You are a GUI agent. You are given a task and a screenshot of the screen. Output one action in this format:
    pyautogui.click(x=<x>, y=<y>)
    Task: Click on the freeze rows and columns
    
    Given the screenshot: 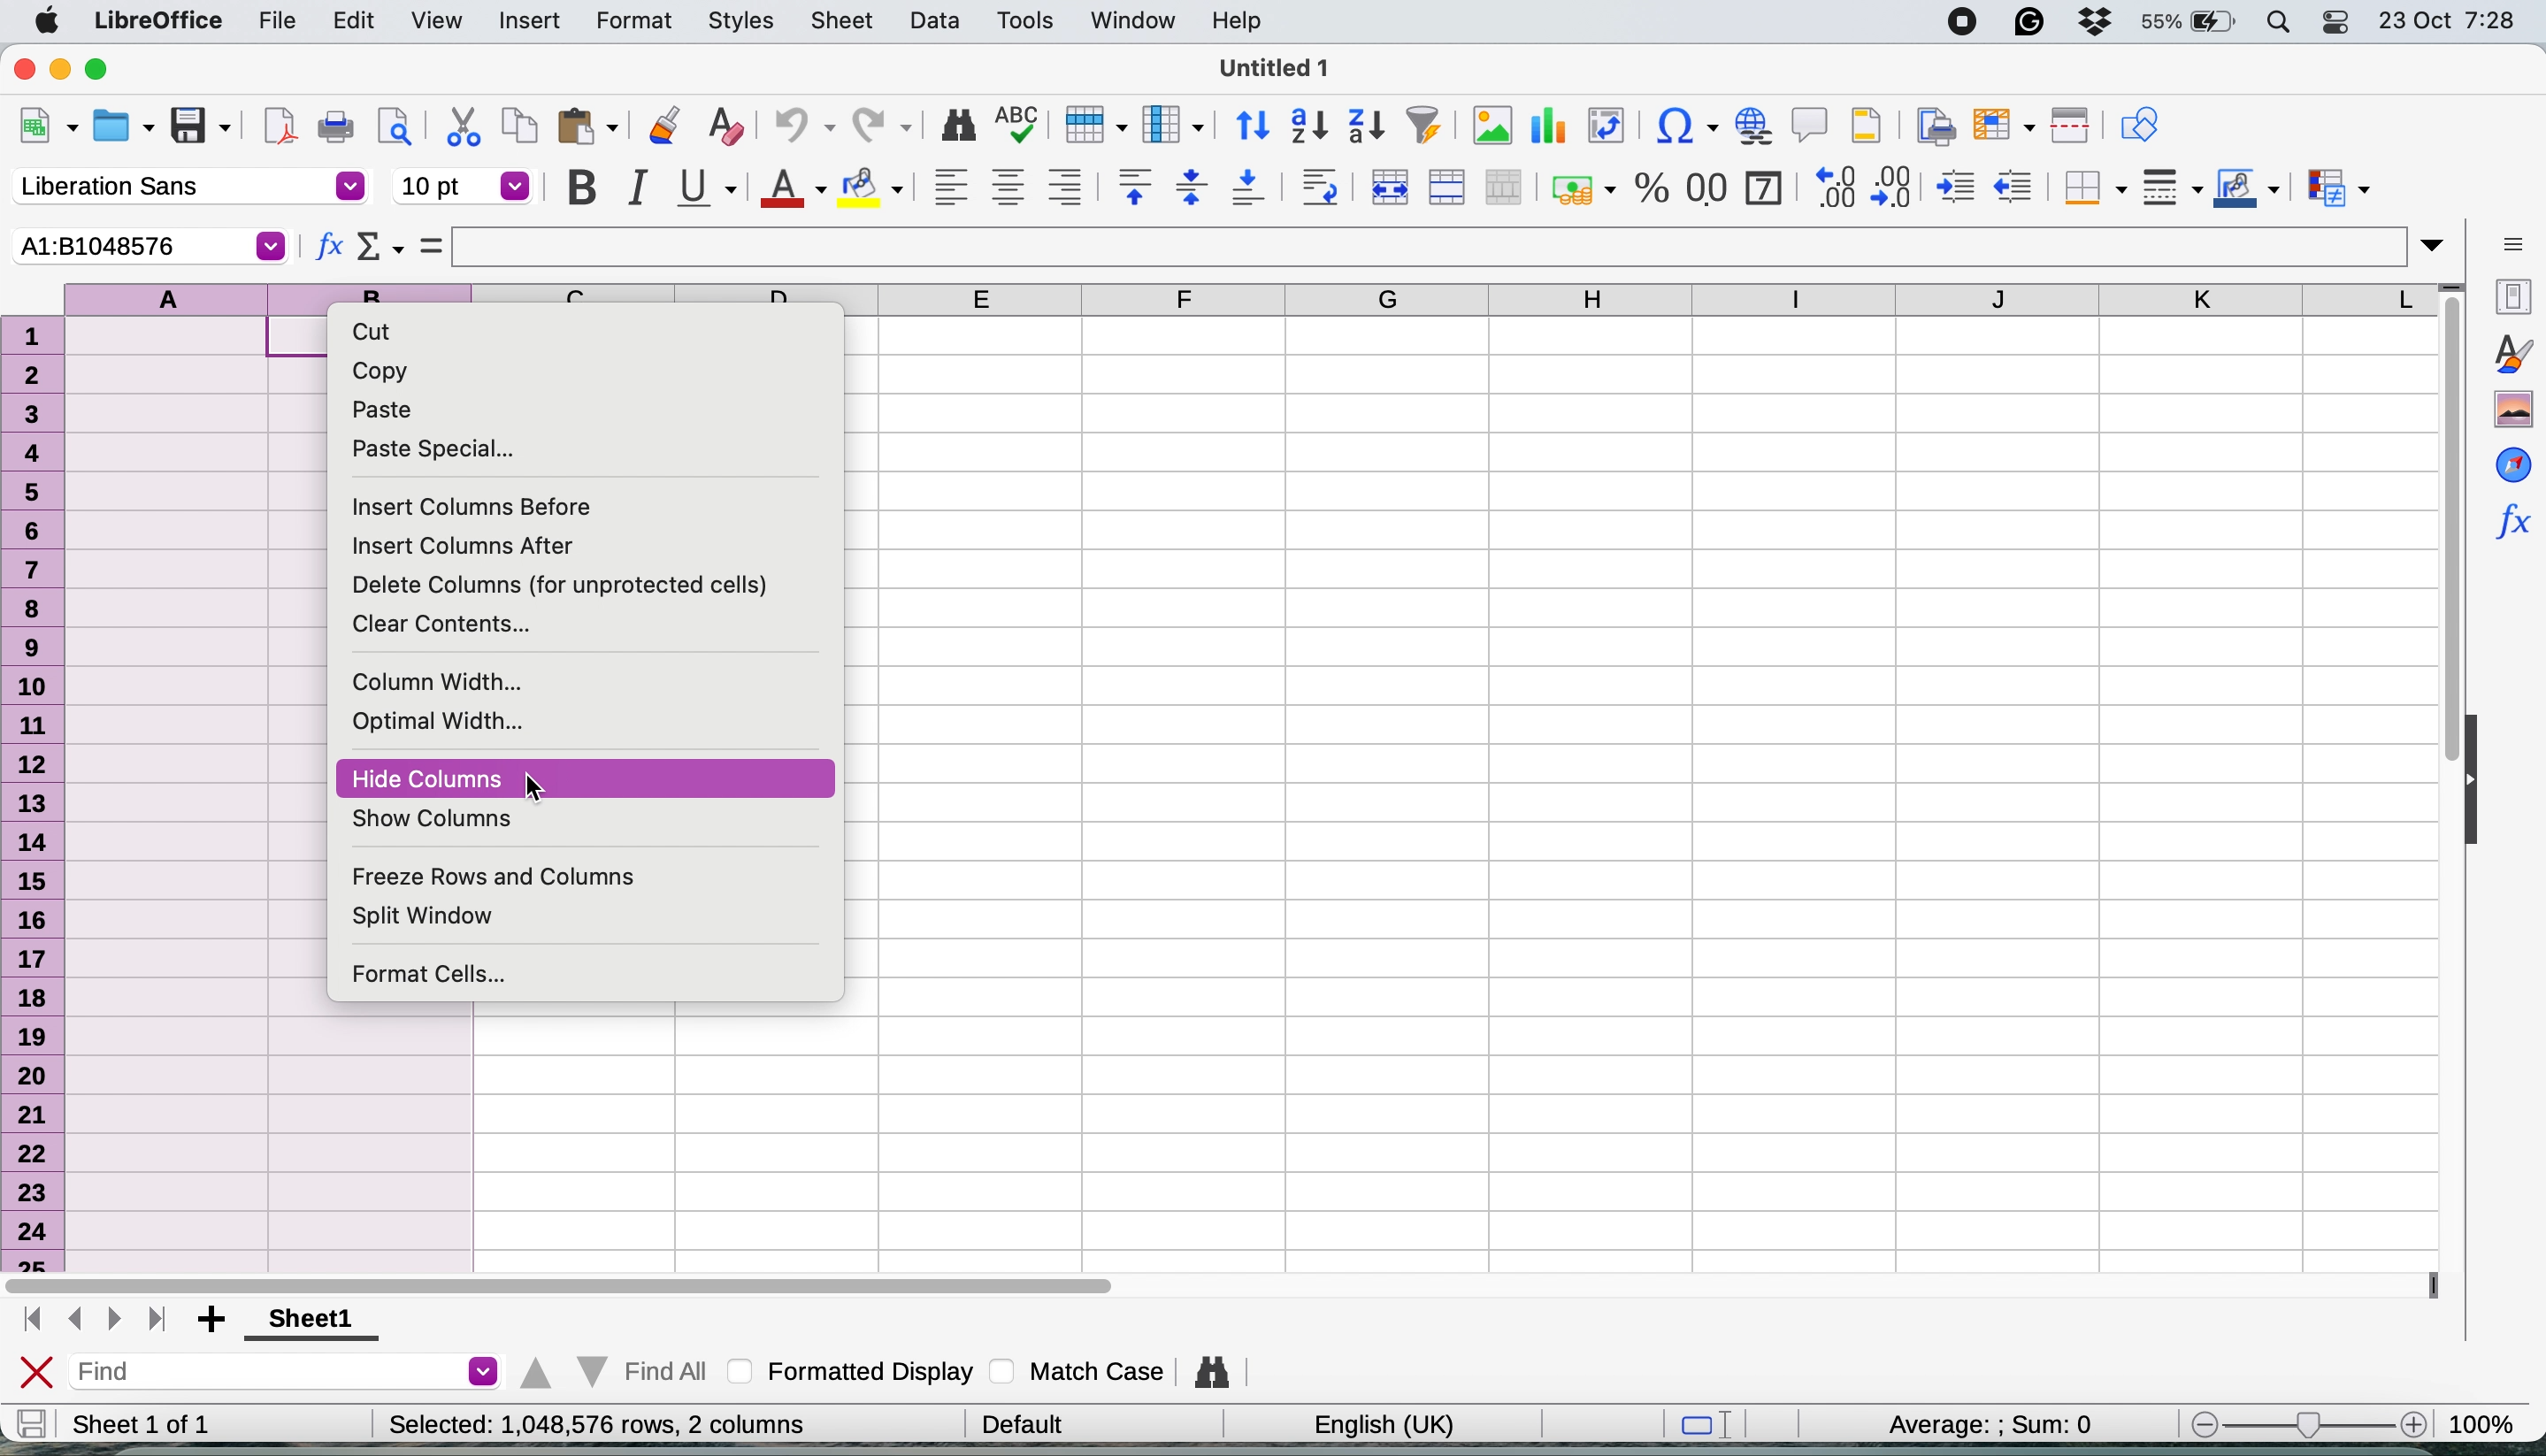 What is the action you would take?
    pyautogui.click(x=507, y=877)
    